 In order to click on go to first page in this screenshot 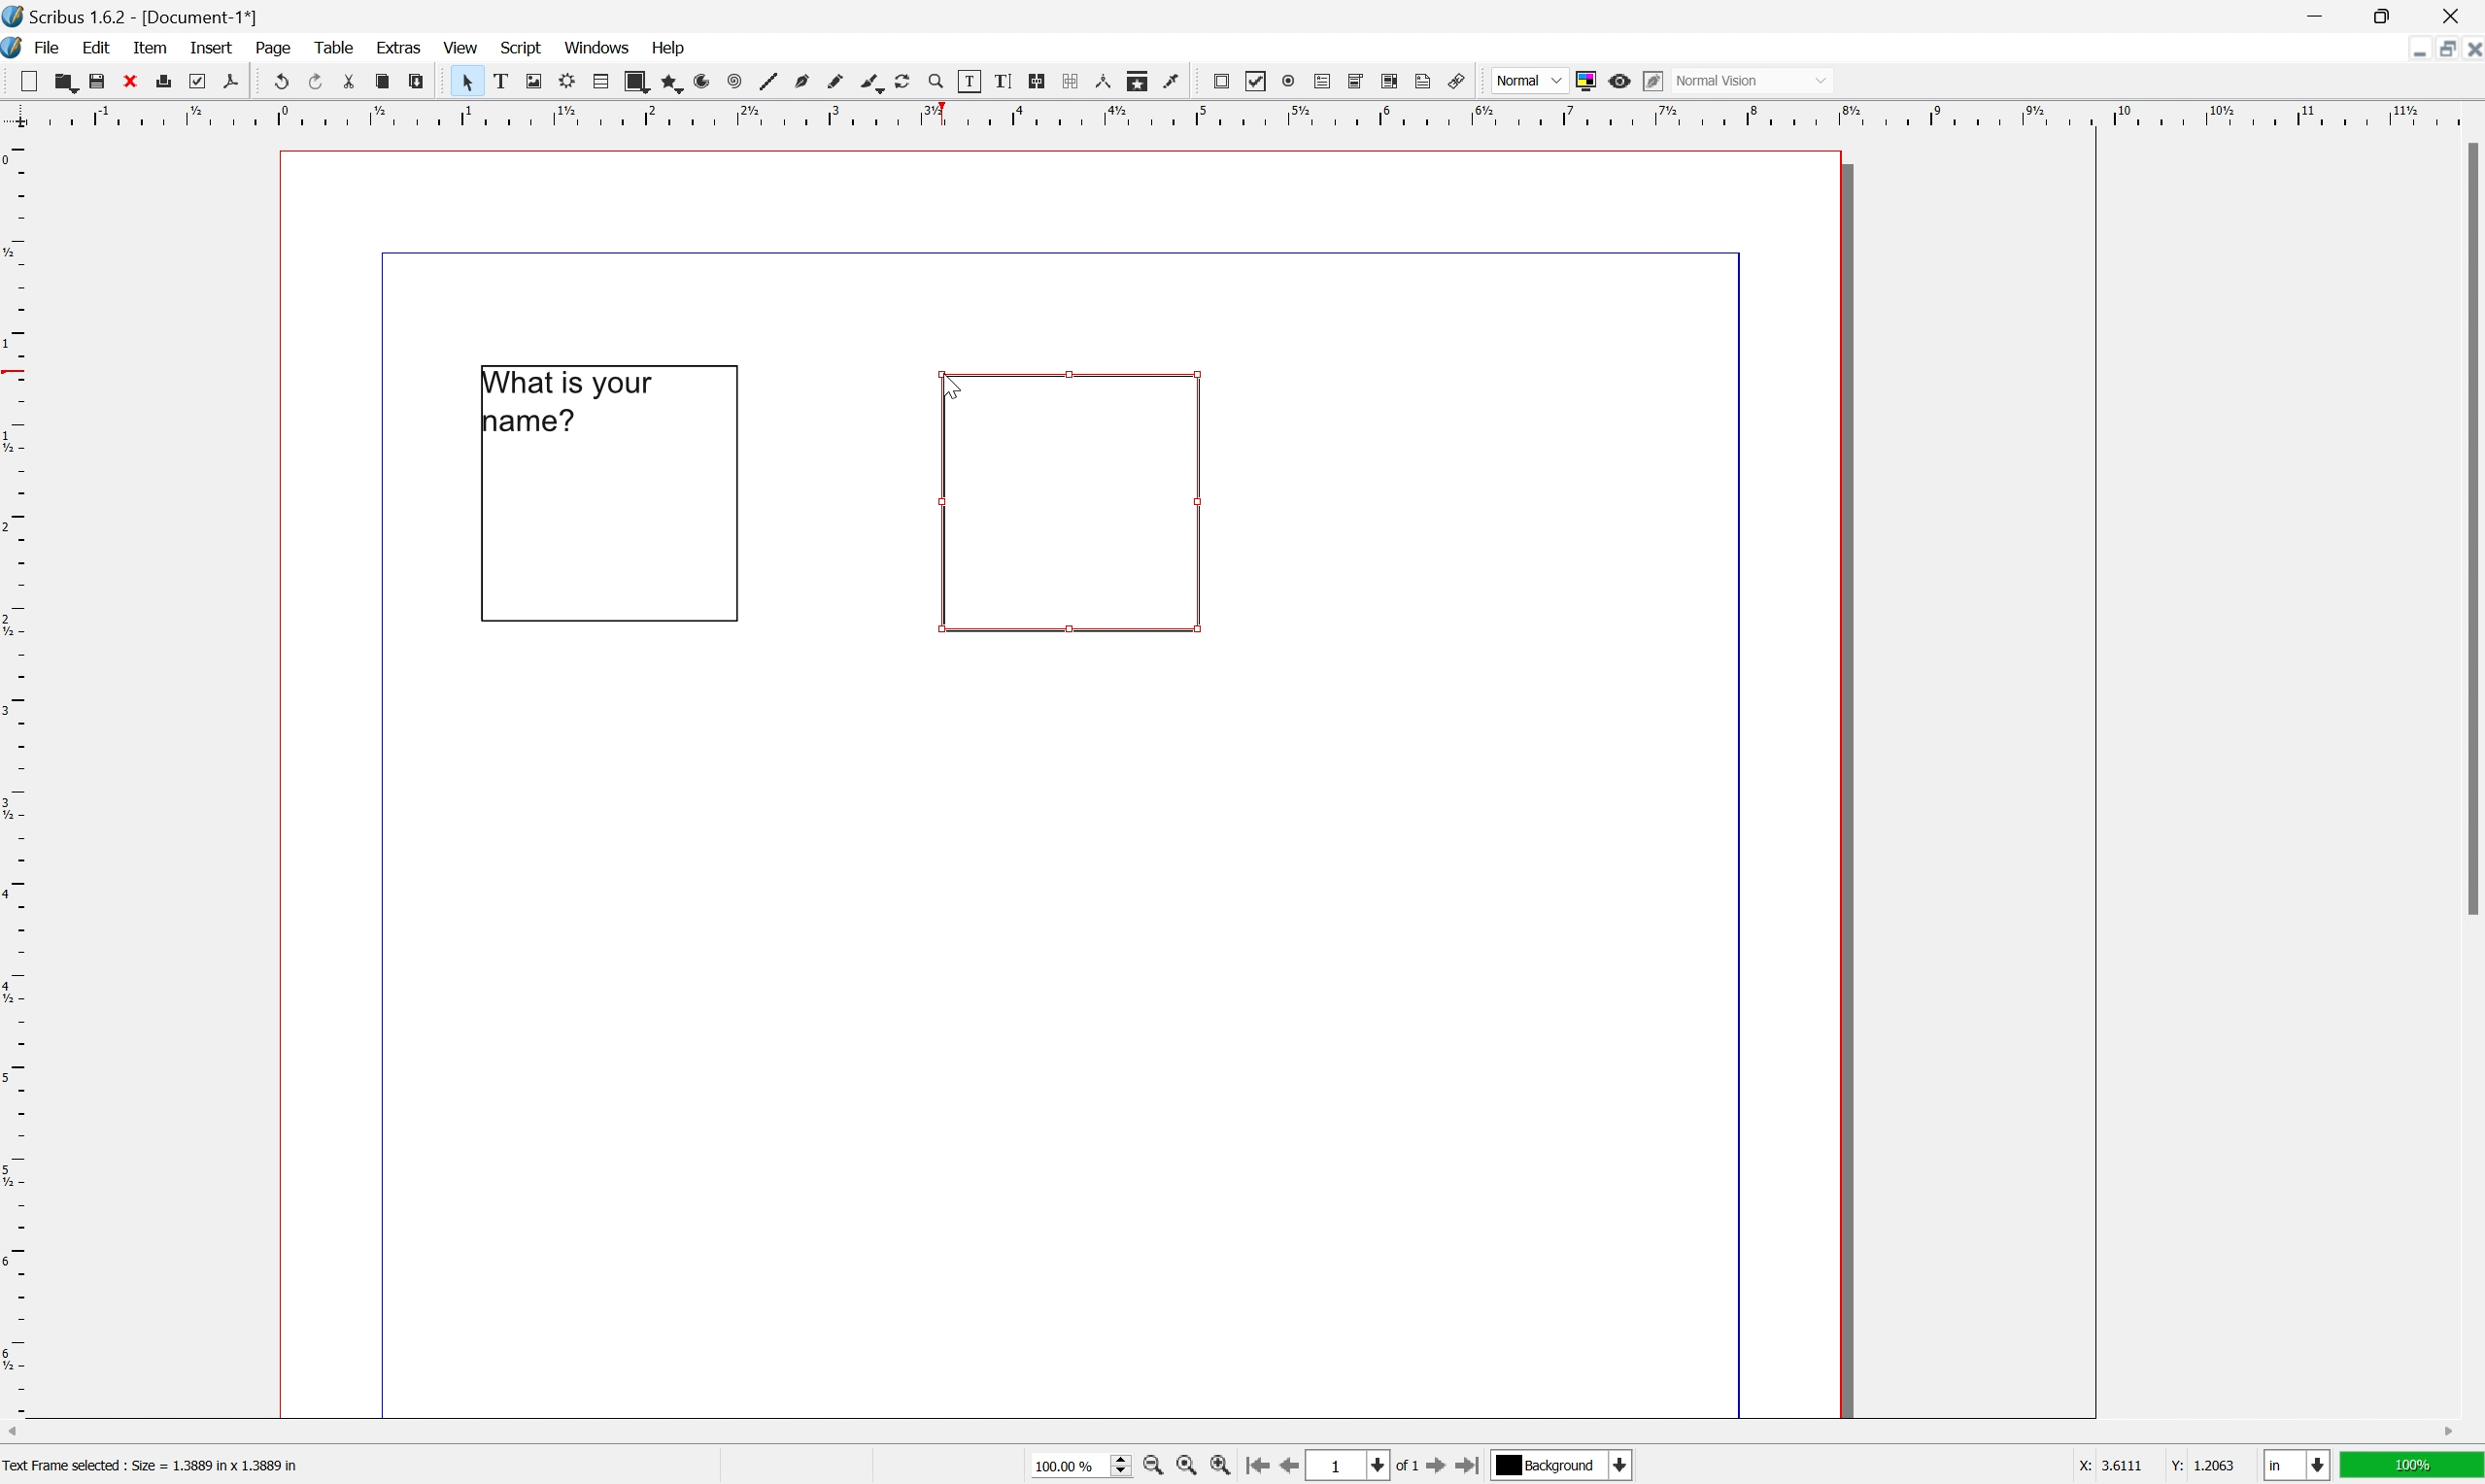, I will do `click(1260, 1467)`.